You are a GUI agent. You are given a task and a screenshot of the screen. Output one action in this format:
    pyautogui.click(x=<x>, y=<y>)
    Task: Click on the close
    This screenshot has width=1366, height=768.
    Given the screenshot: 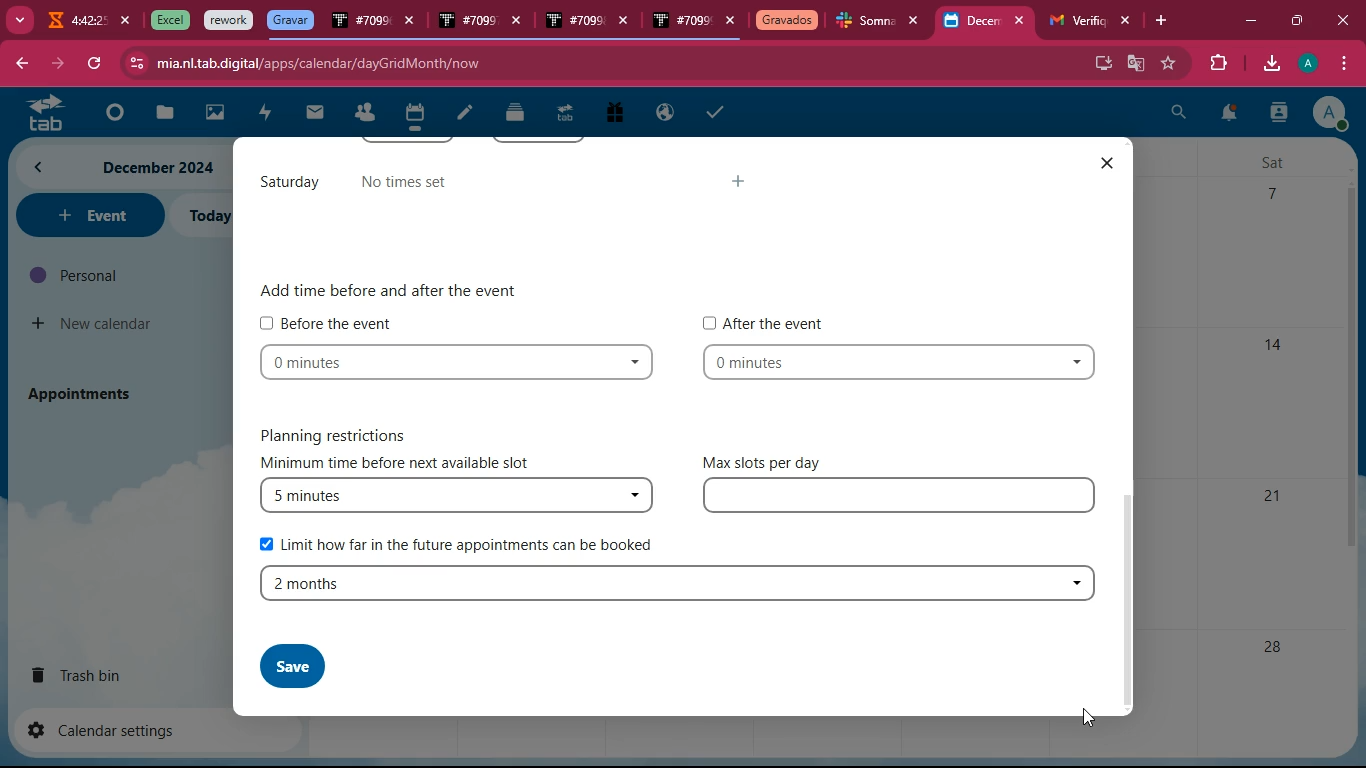 What is the action you would take?
    pyautogui.click(x=731, y=22)
    